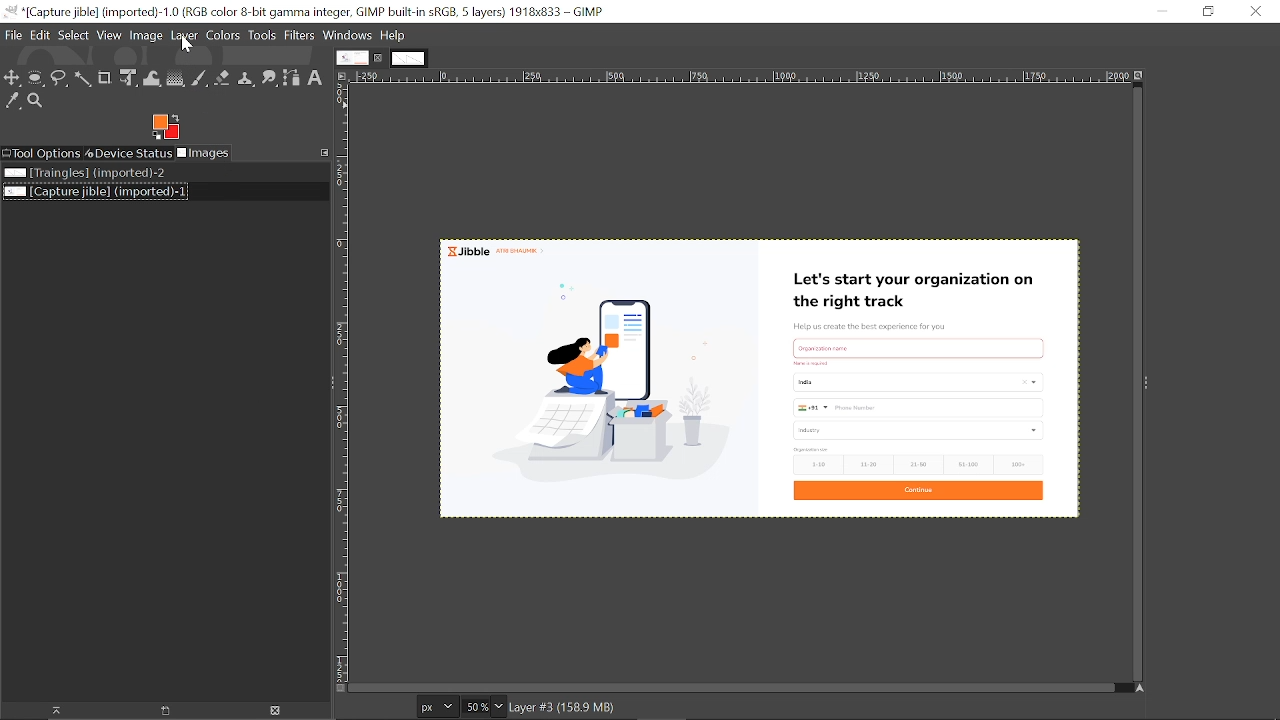 Image resolution: width=1280 pixels, height=720 pixels. I want to click on Add text, so click(319, 79).